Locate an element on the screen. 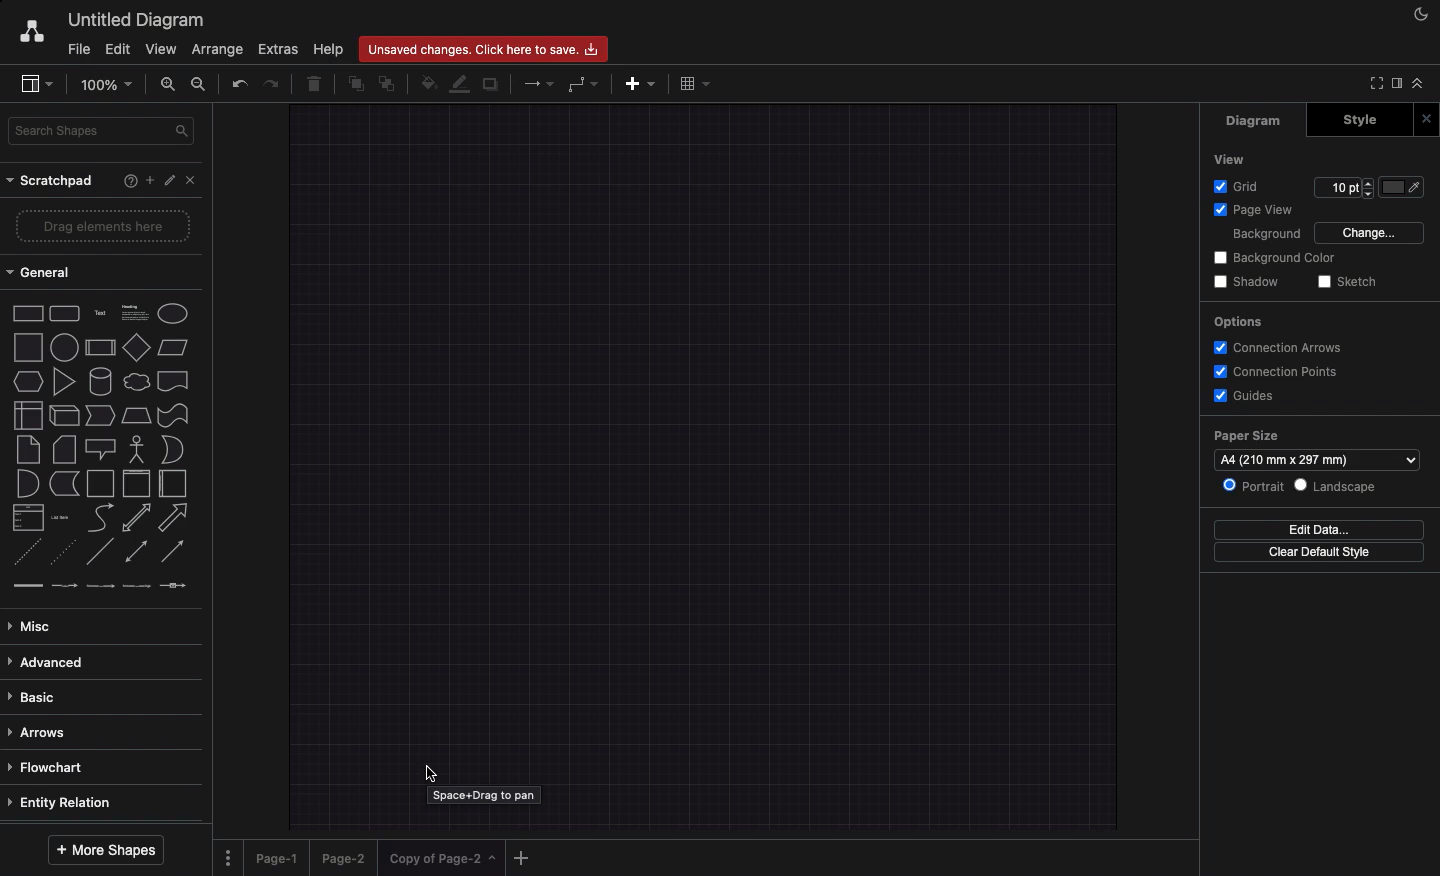  Style is located at coordinates (1354, 121).